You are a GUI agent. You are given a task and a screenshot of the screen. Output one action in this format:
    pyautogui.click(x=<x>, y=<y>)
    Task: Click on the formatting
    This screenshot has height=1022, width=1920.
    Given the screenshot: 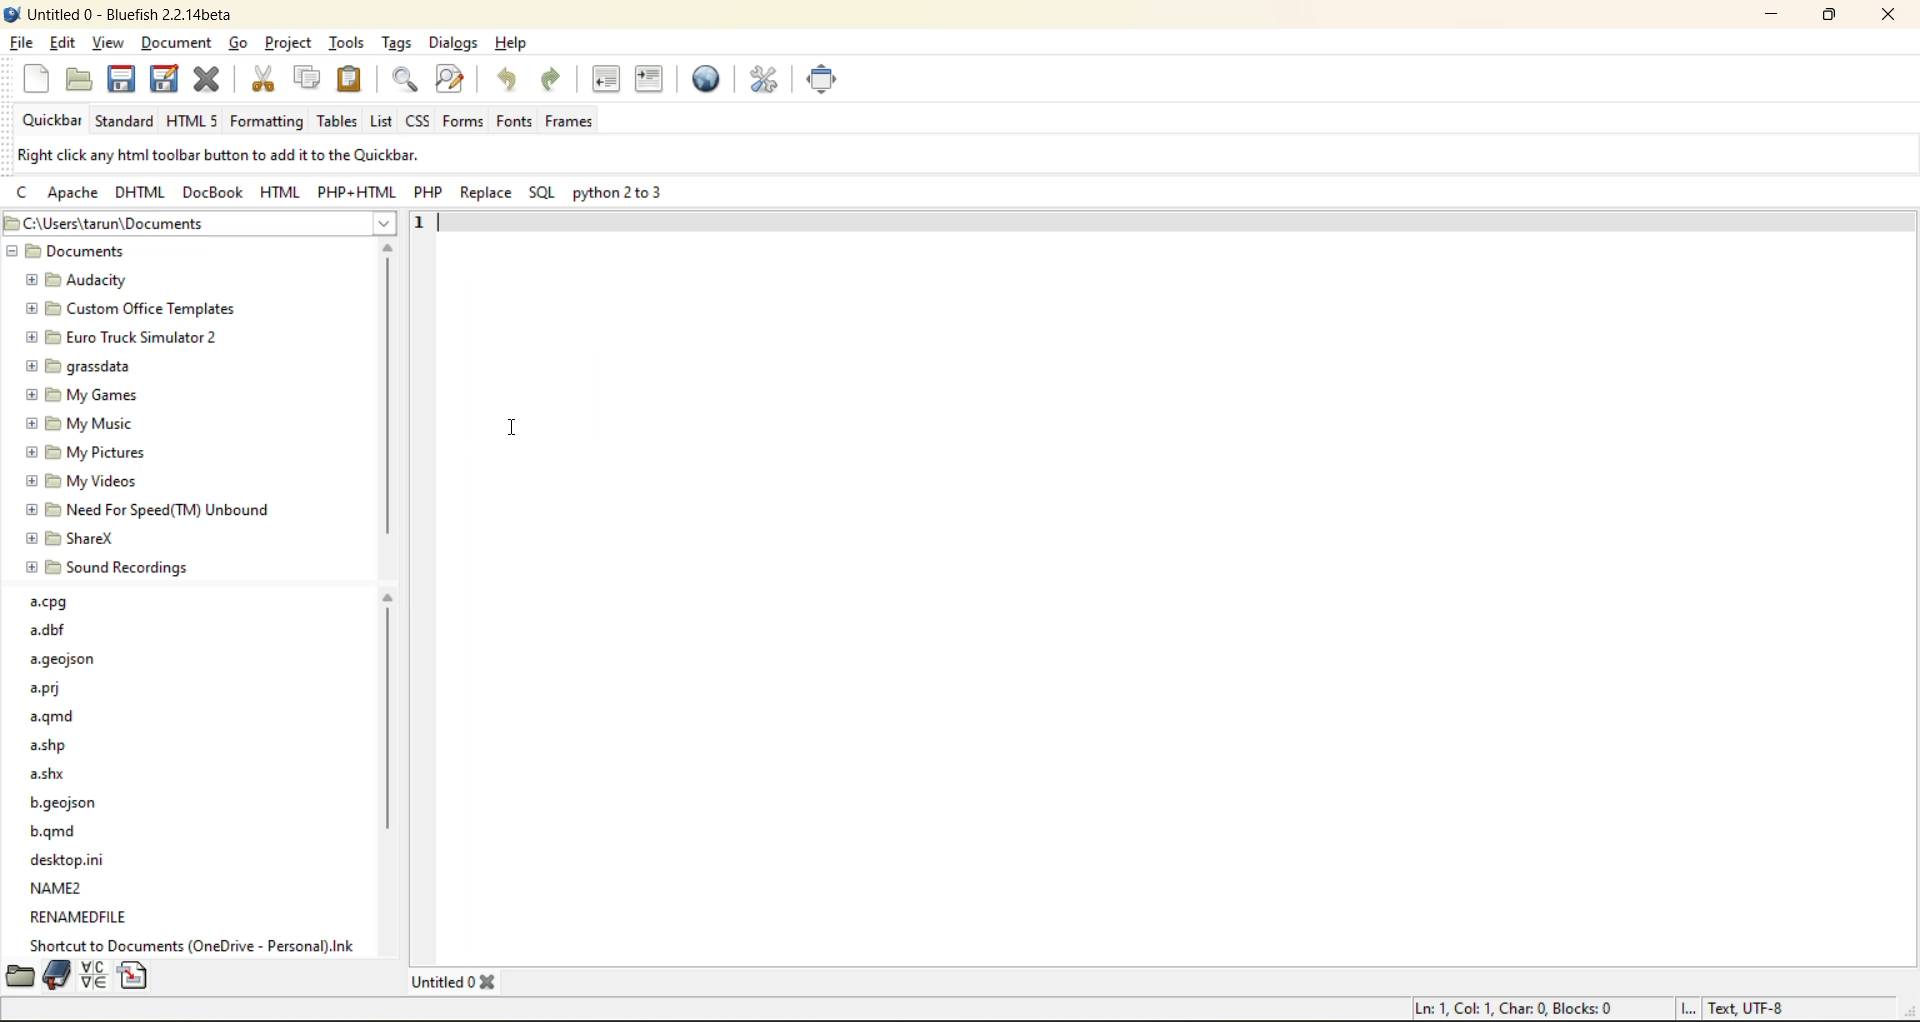 What is the action you would take?
    pyautogui.click(x=271, y=122)
    